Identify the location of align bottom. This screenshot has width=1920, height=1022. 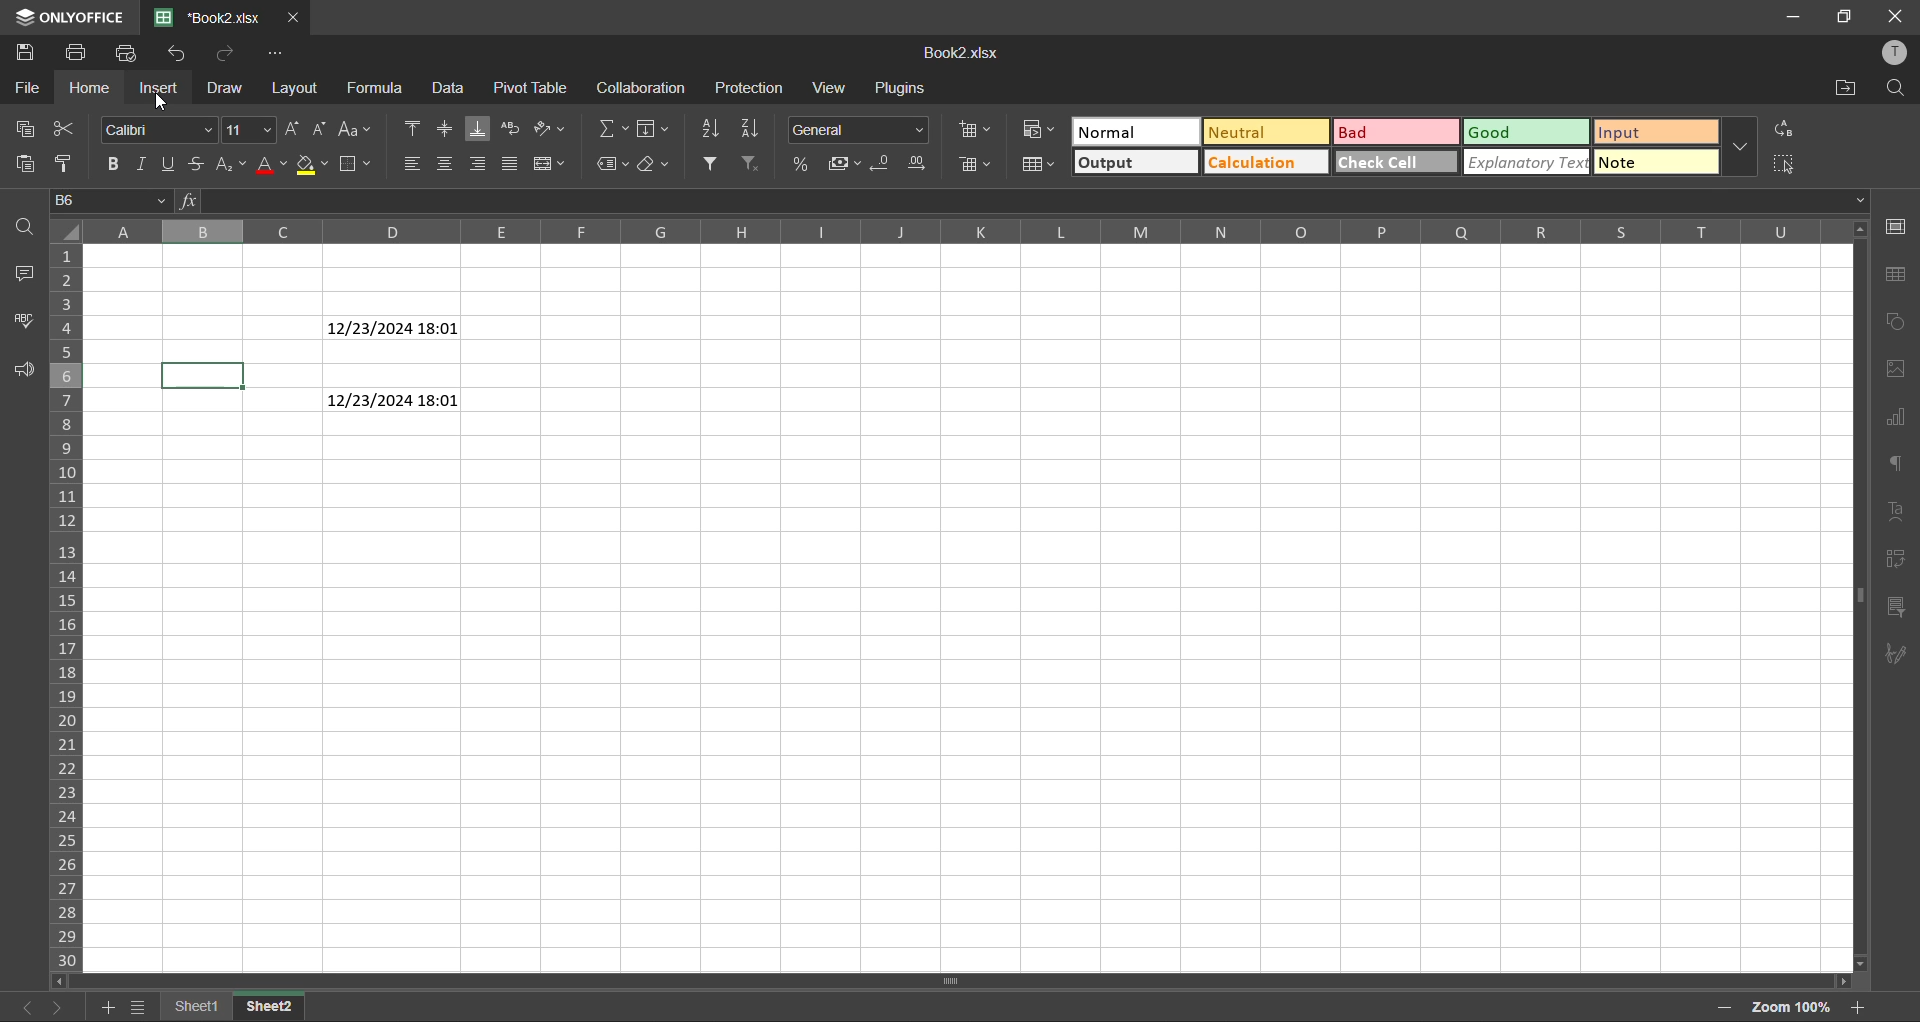
(478, 128).